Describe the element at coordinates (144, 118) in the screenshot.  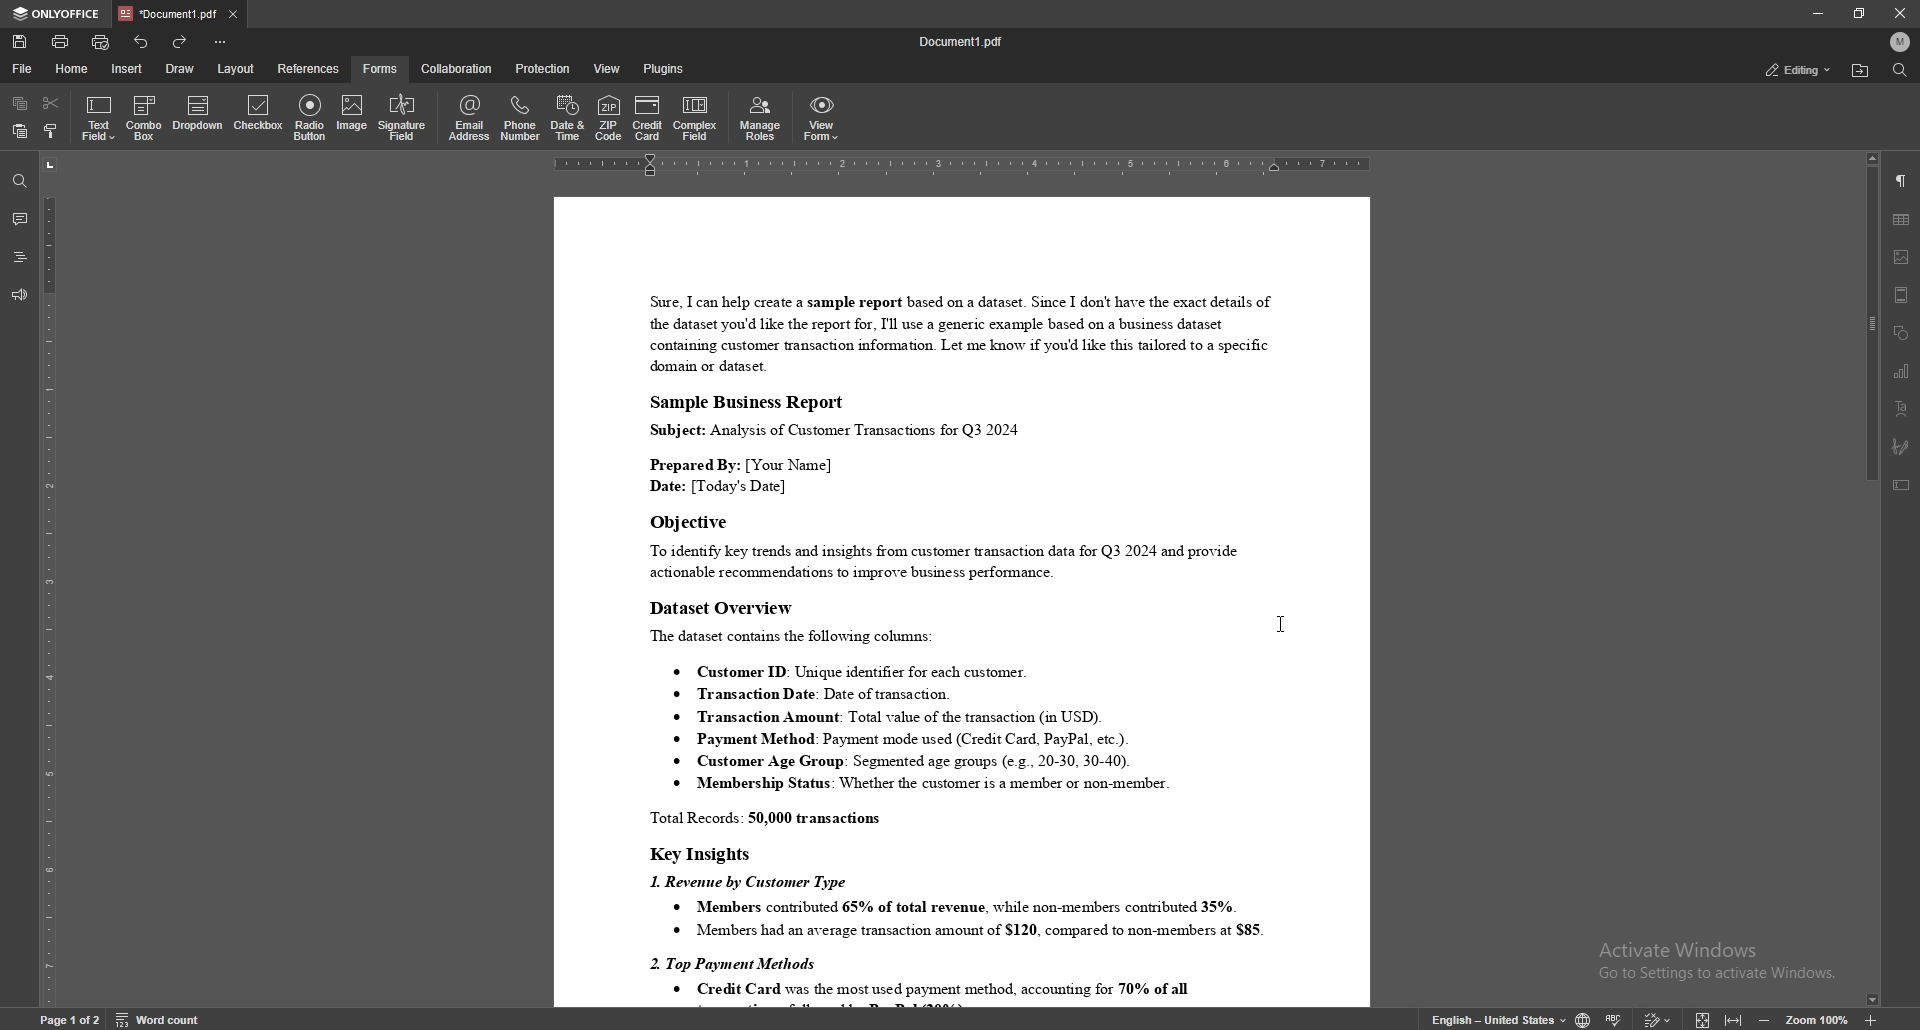
I see `combo box` at that location.